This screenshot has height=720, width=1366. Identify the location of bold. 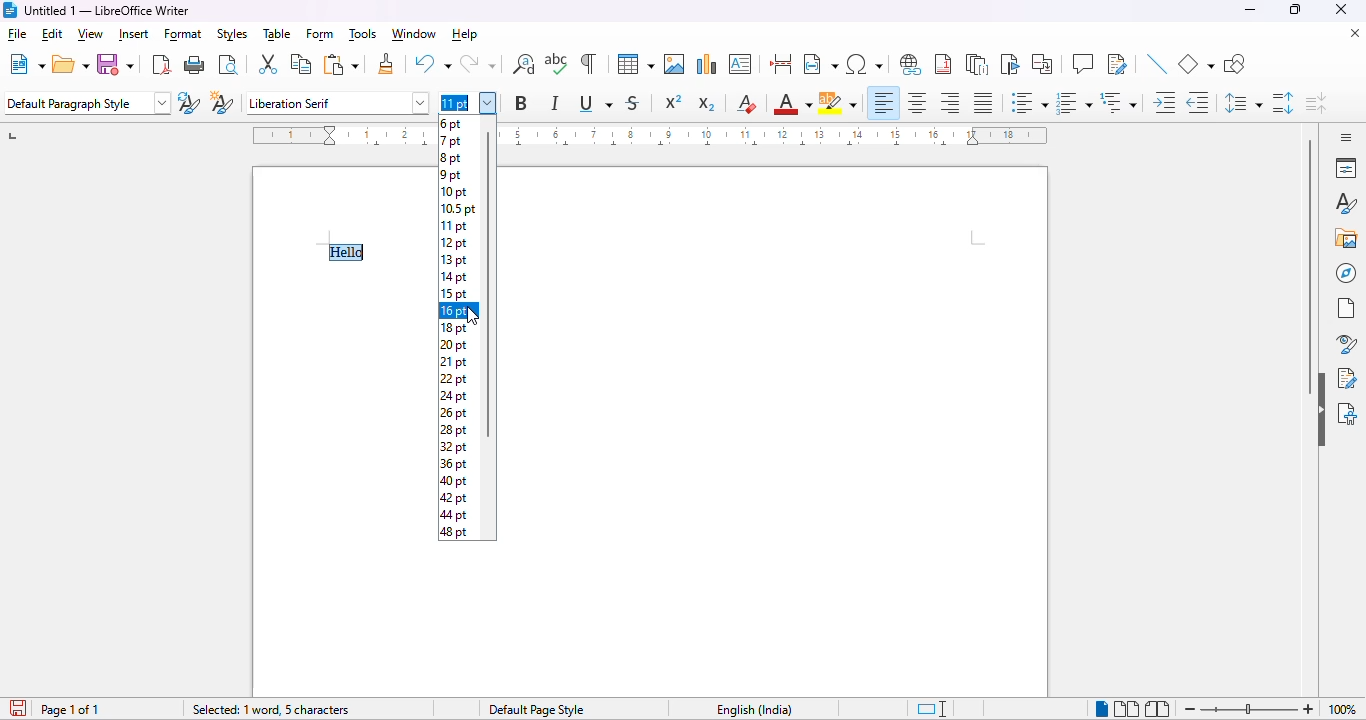
(522, 103).